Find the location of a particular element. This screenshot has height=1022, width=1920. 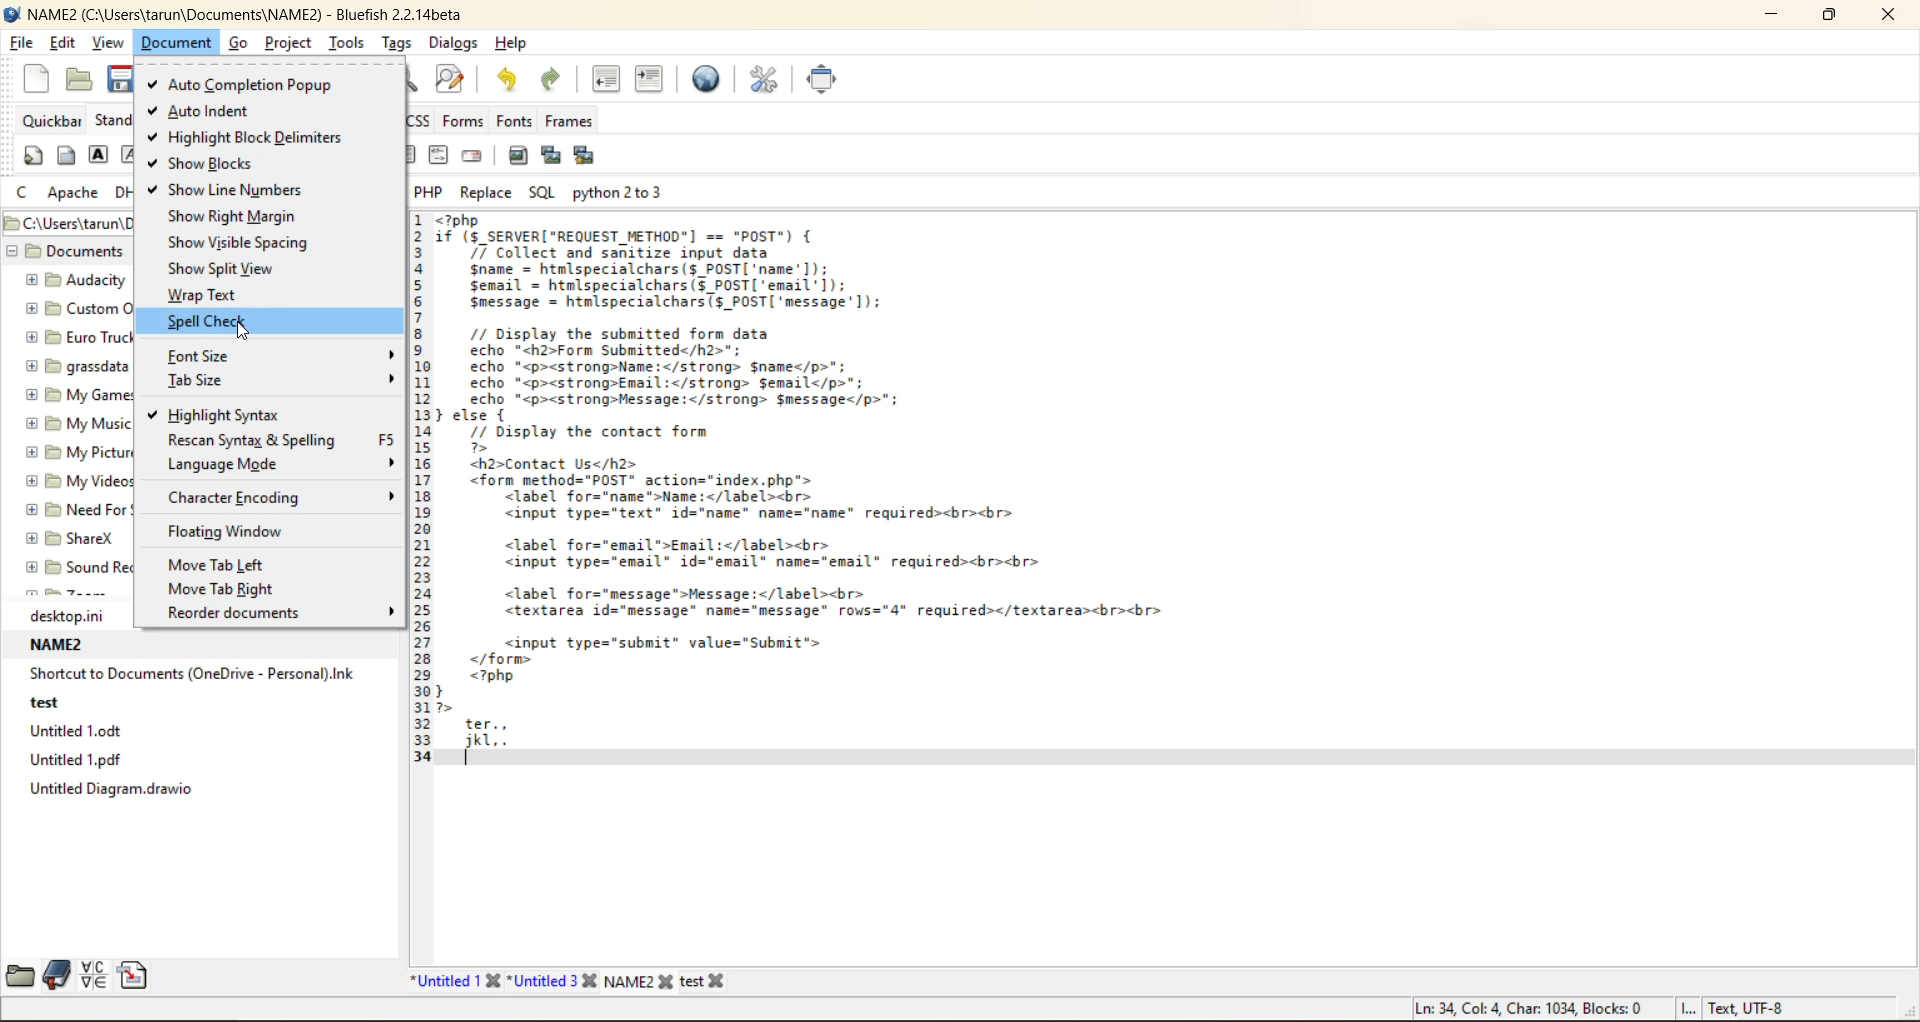

full screen is located at coordinates (820, 77).